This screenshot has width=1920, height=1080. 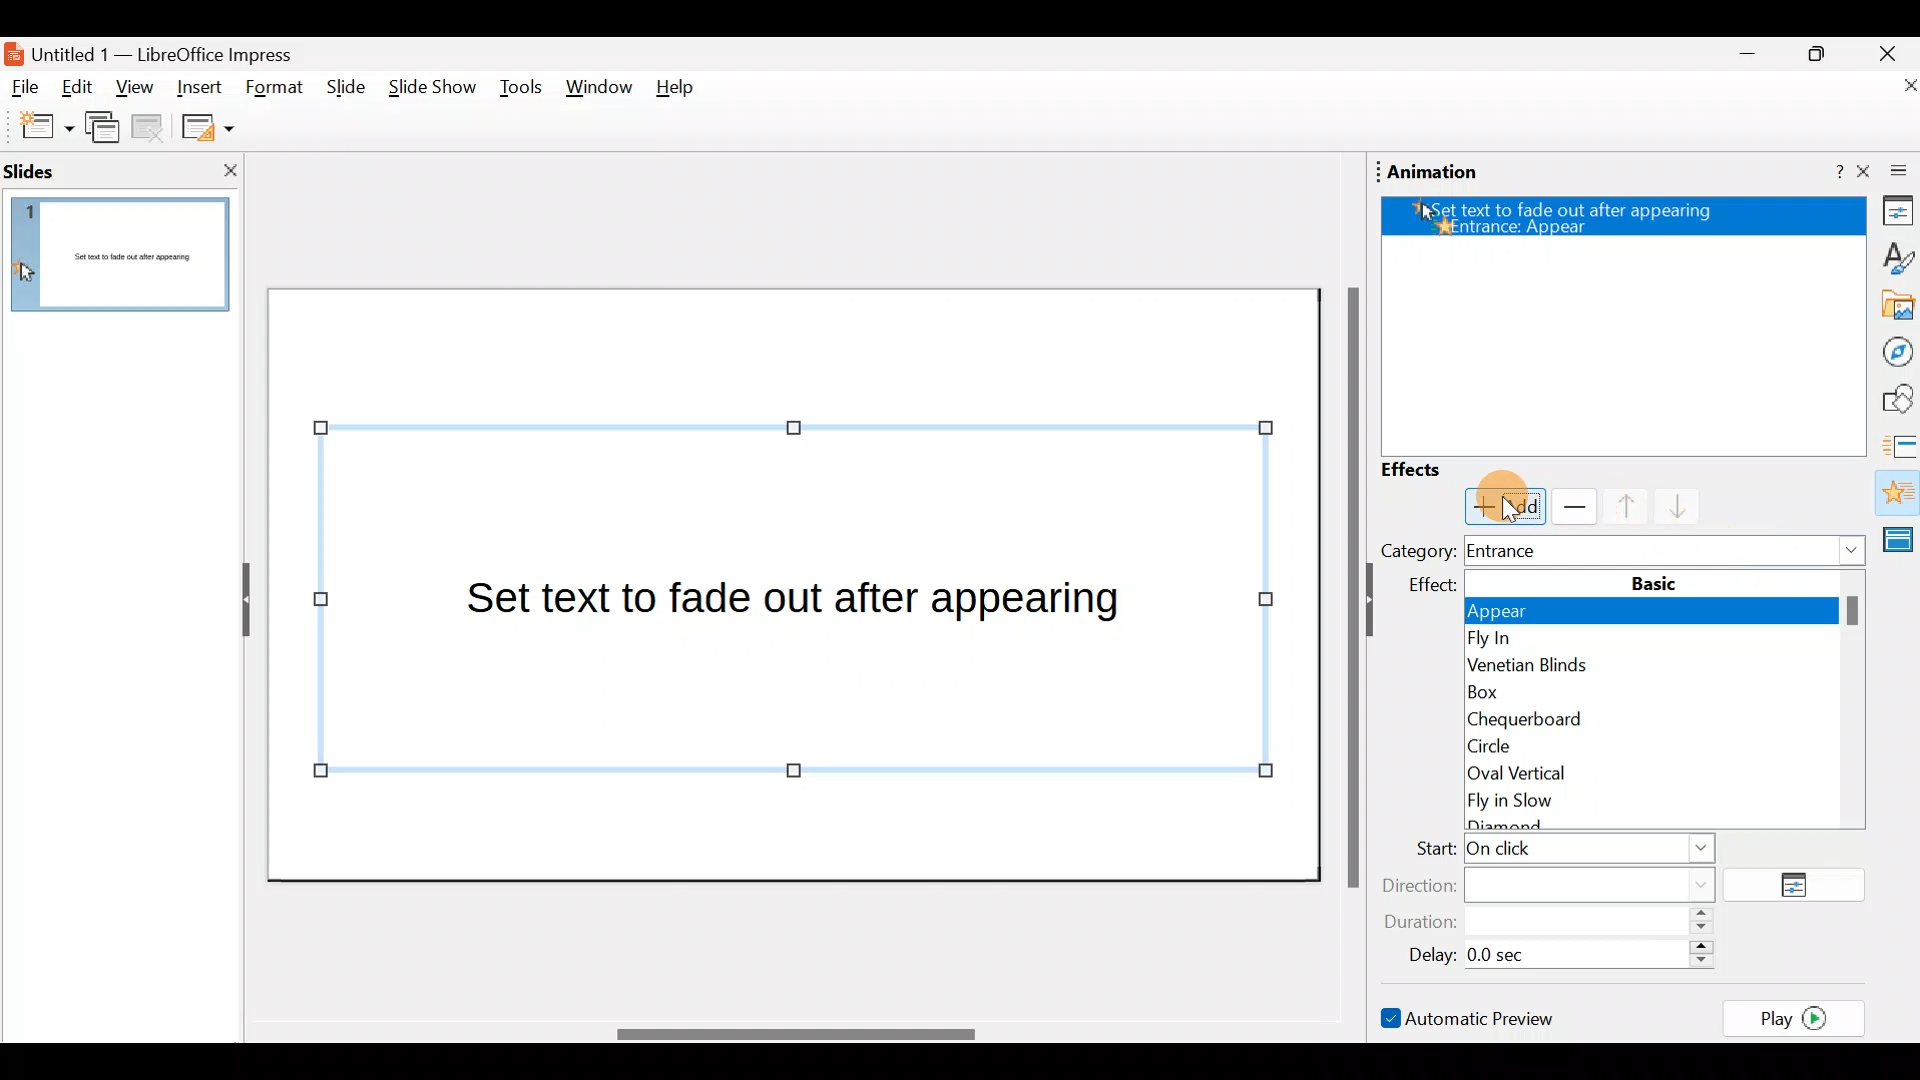 What do you see at coordinates (1892, 214) in the screenshot?
I see `Properties` at bounding box center [1892, 214].